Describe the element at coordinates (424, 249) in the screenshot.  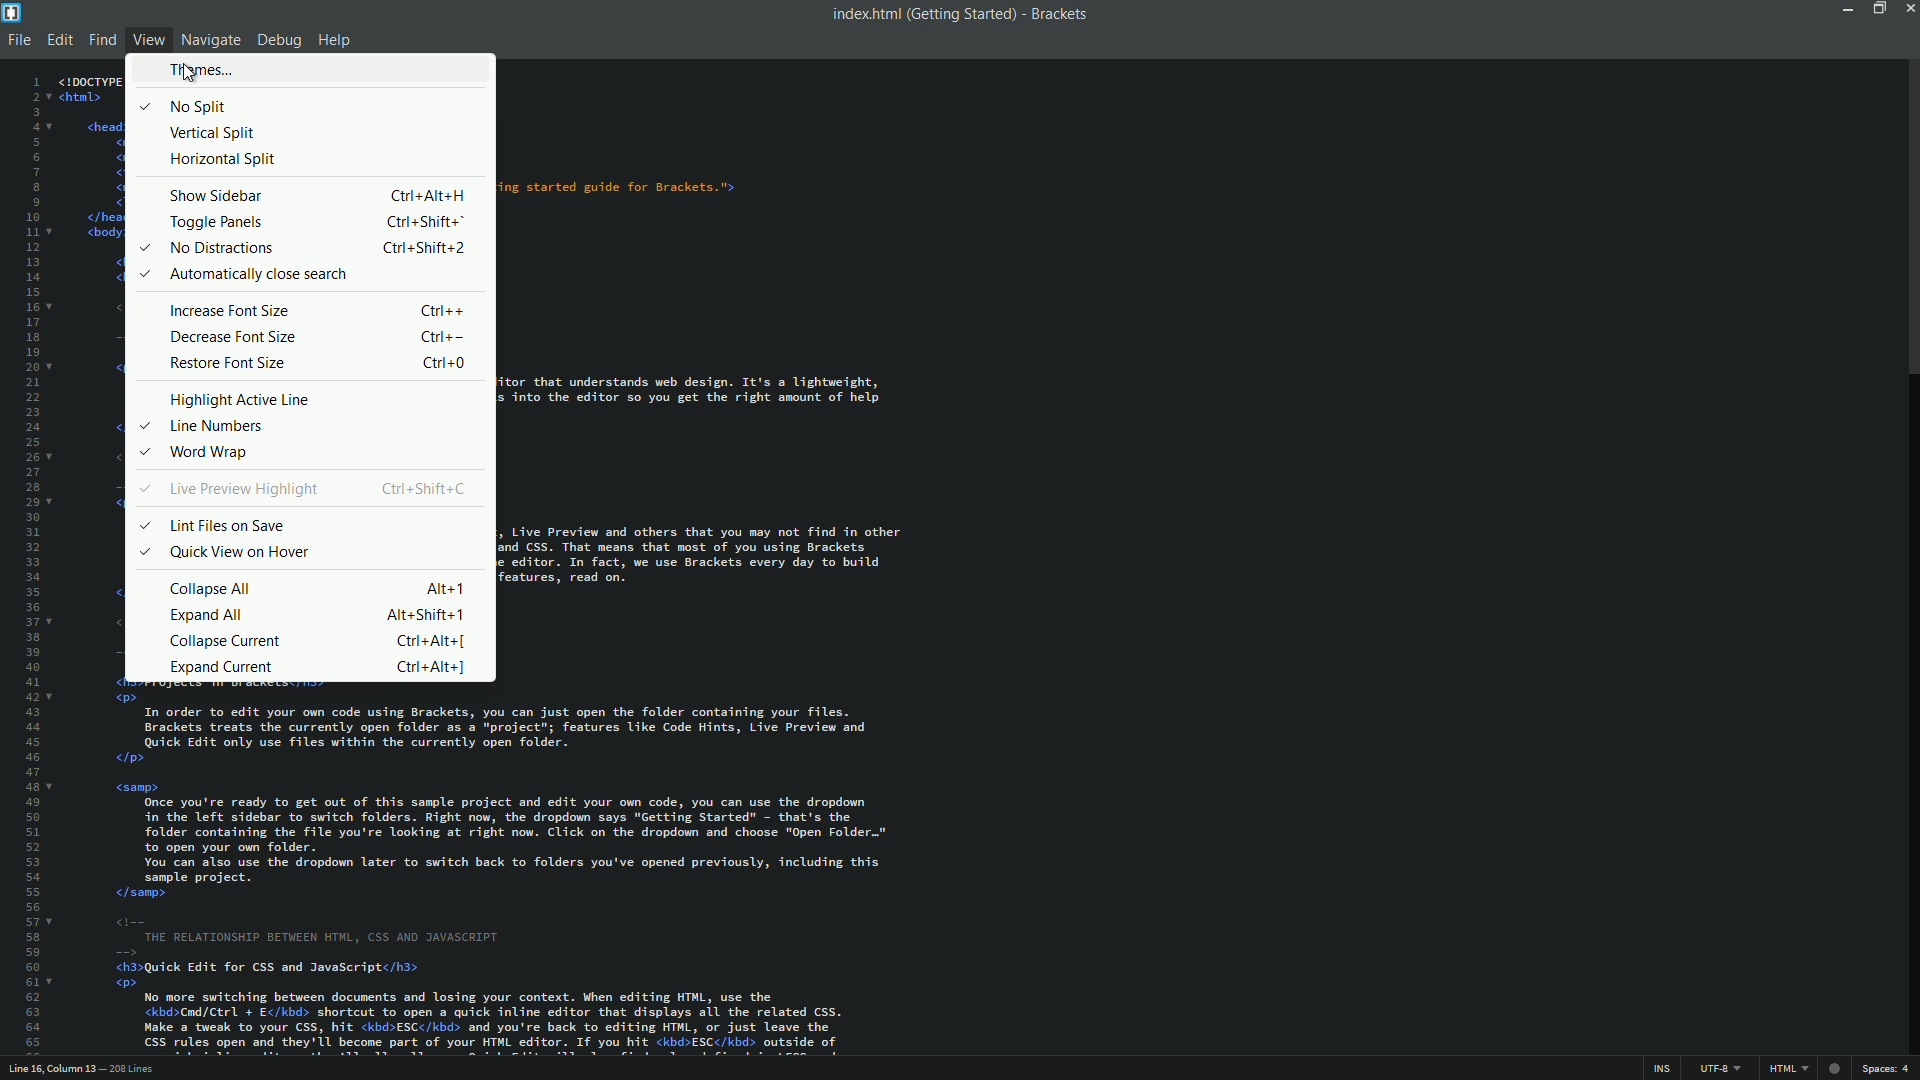
I see `keyboard shortcut` at that location.